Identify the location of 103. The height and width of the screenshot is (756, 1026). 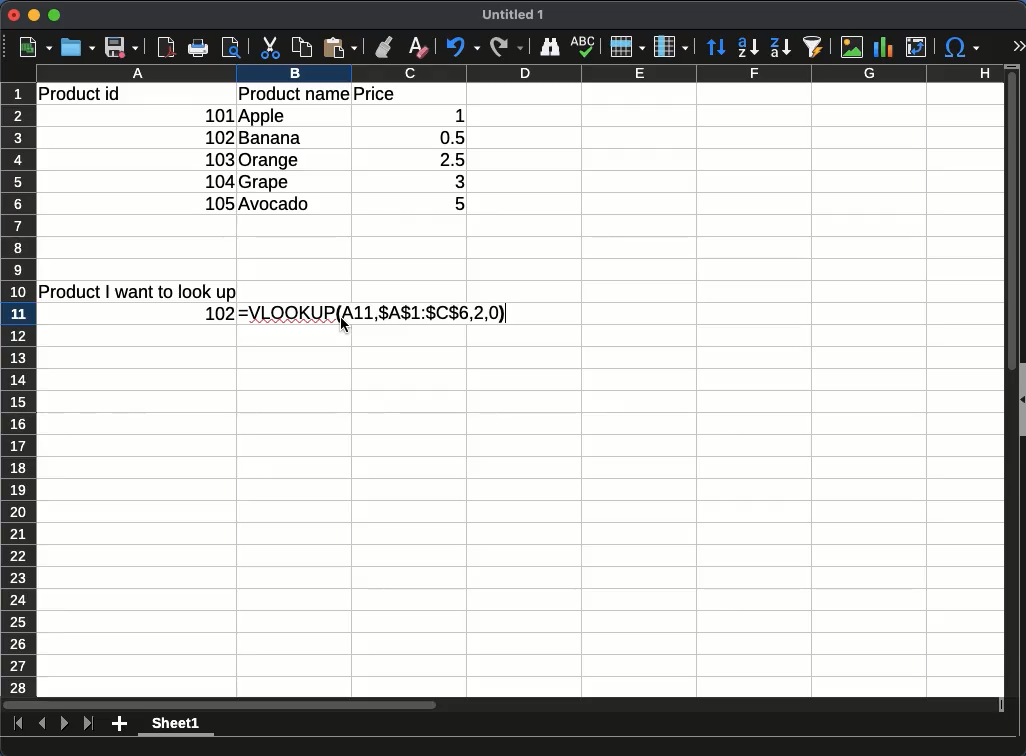
(218, 159).